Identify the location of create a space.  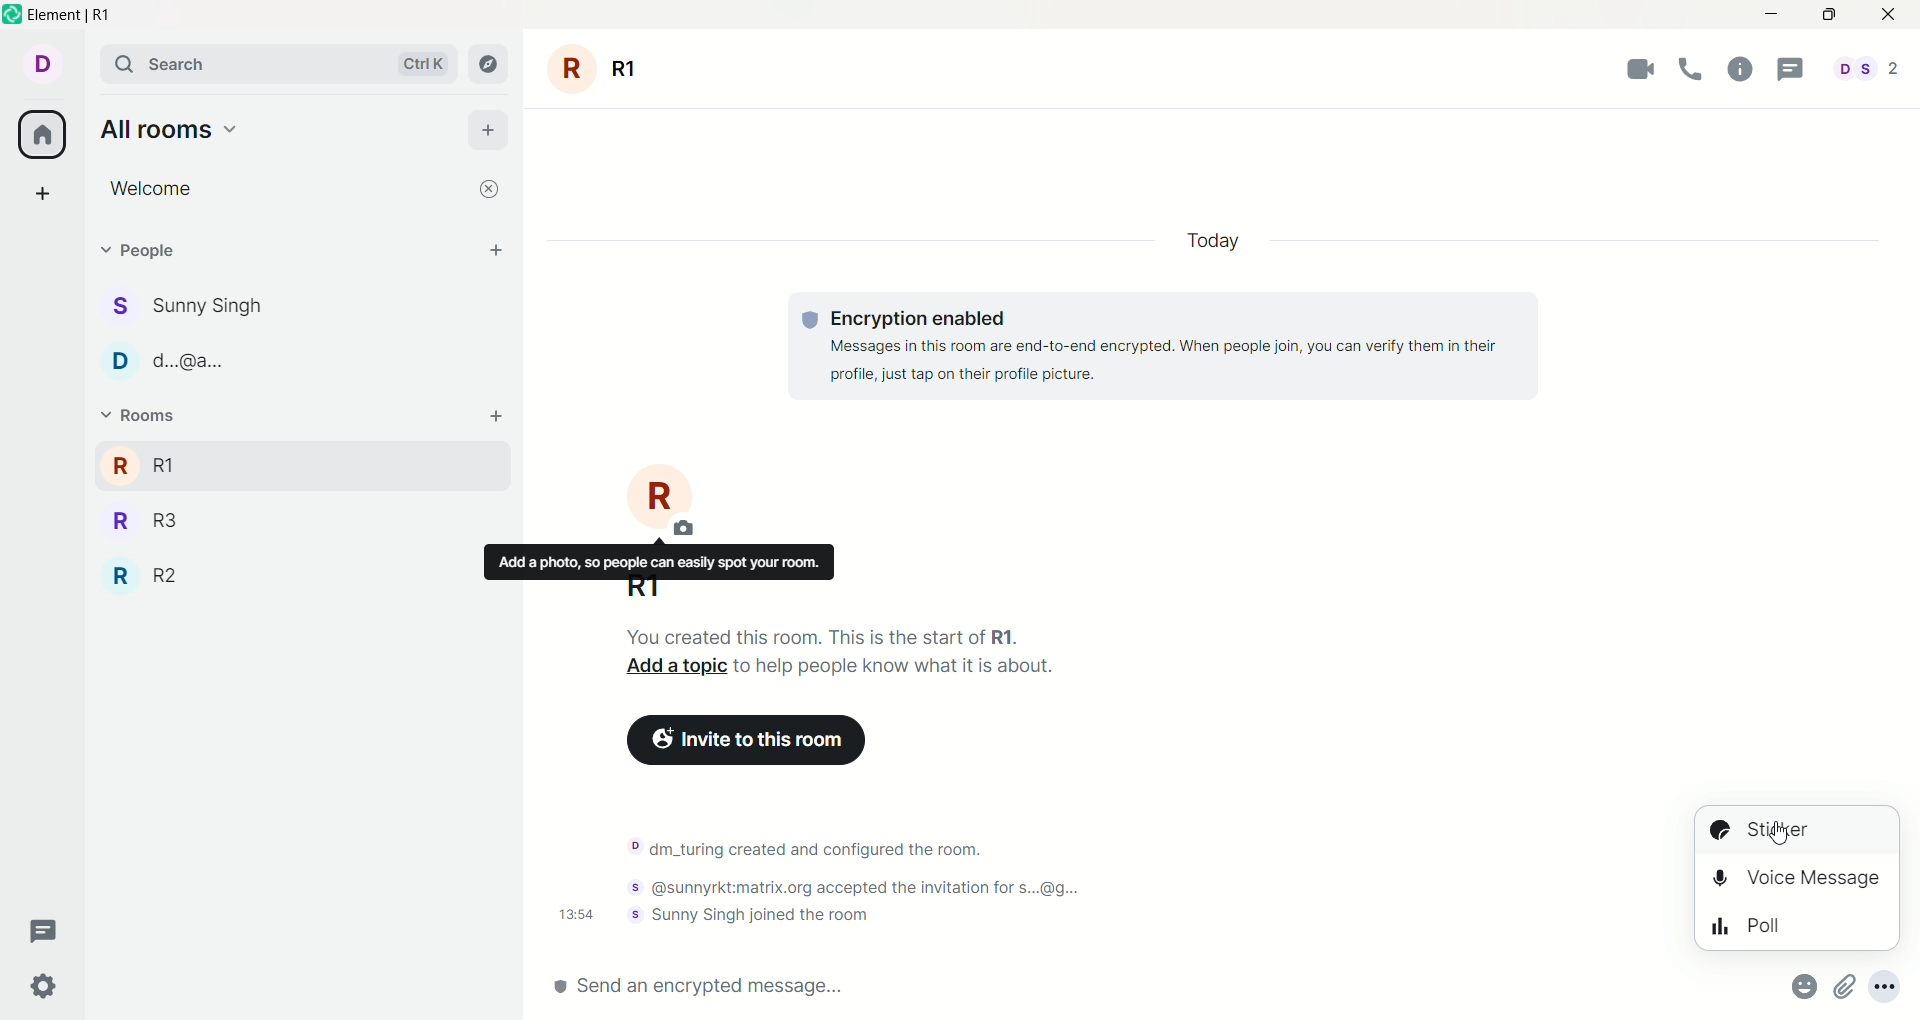
(43, 193).